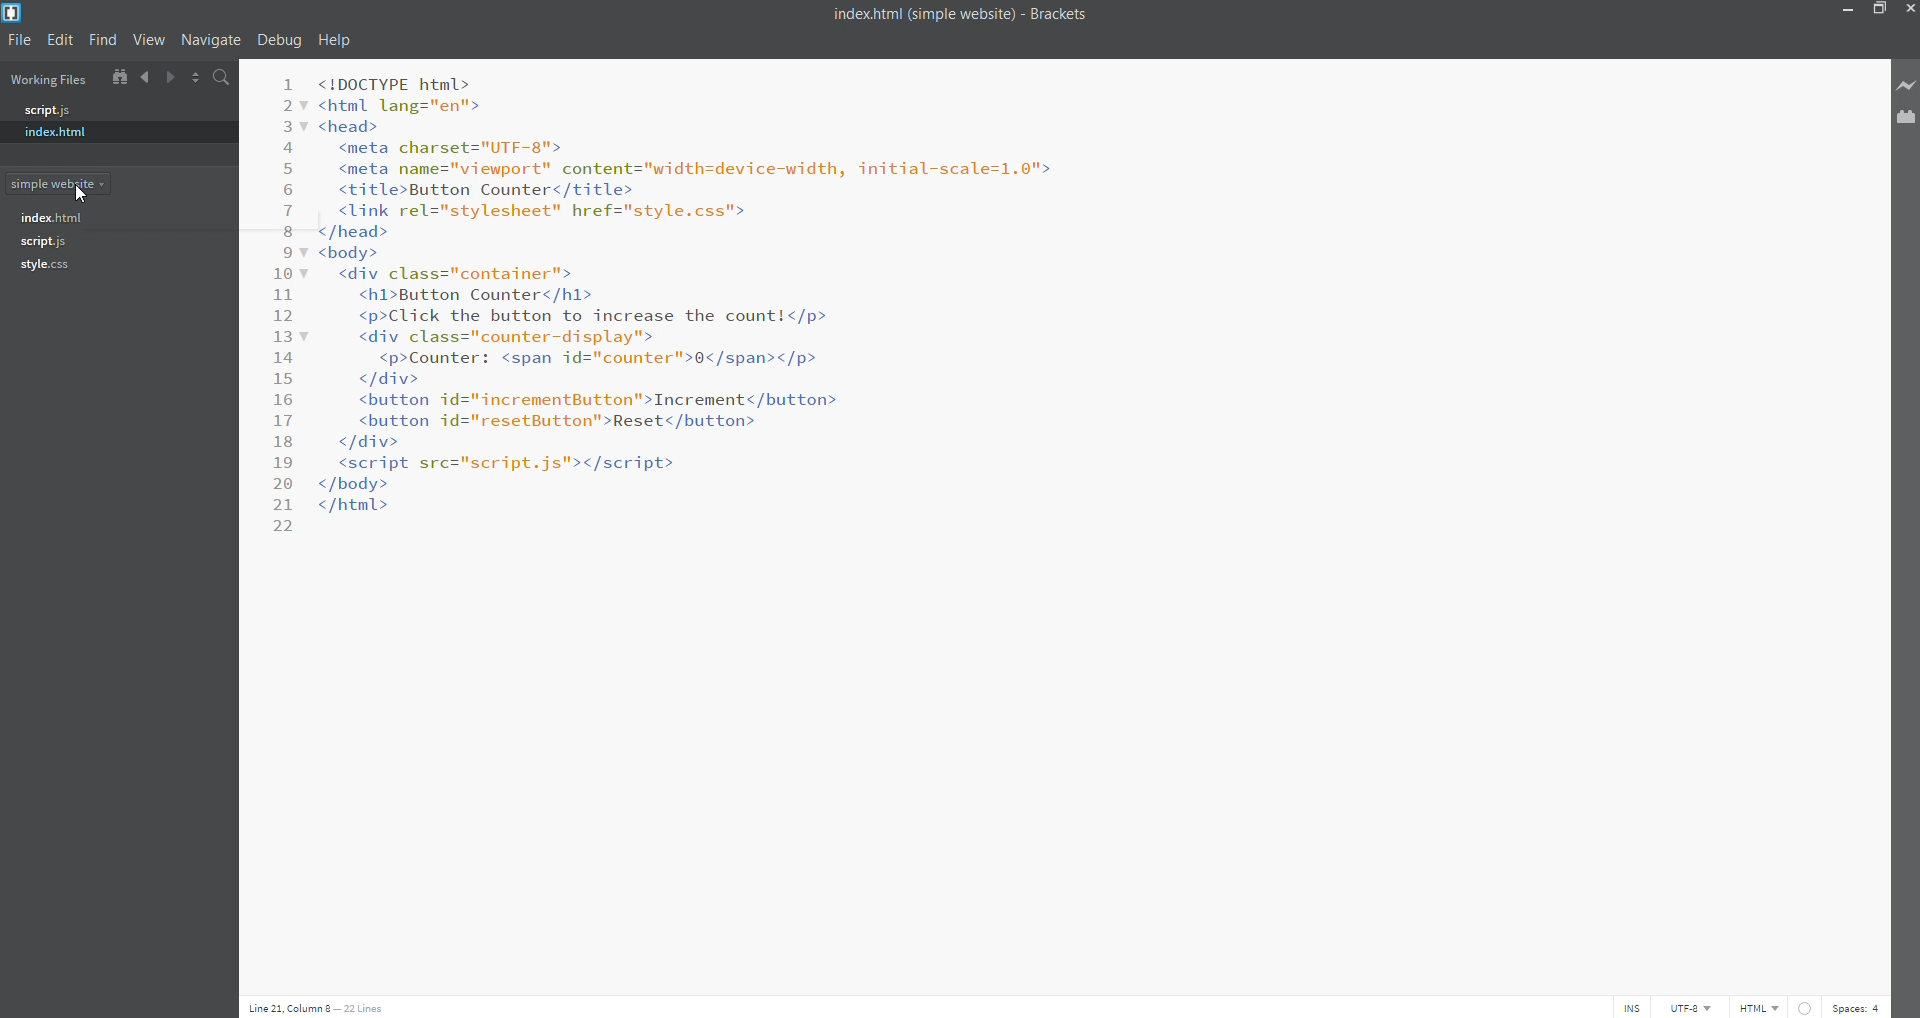 The height and width of the screenshot is (1018, 1920). Describe the element at coordinates (196, 80) in the screenshot. I see `split horizontally/vertically` at that location.